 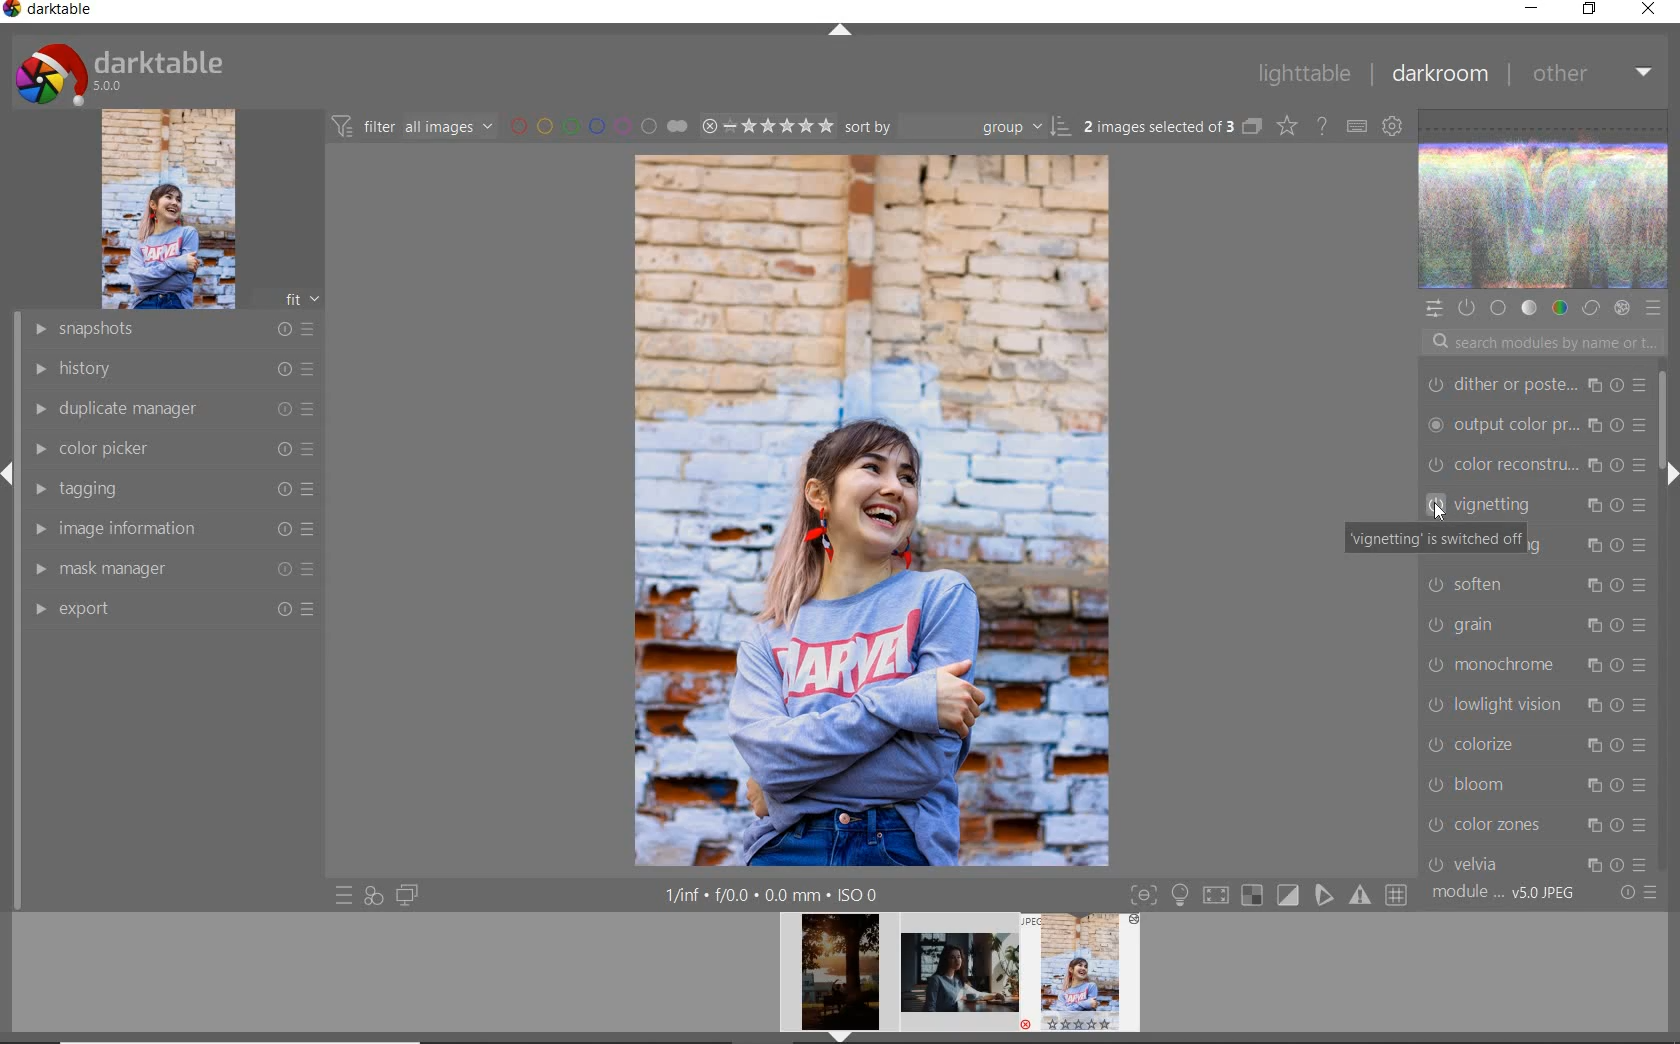 What do you see at coordinates (1390, 125) in the screenshot?
I see `SHOW GLOBAL PREFERENCES` at bounding box center [1390, 125].